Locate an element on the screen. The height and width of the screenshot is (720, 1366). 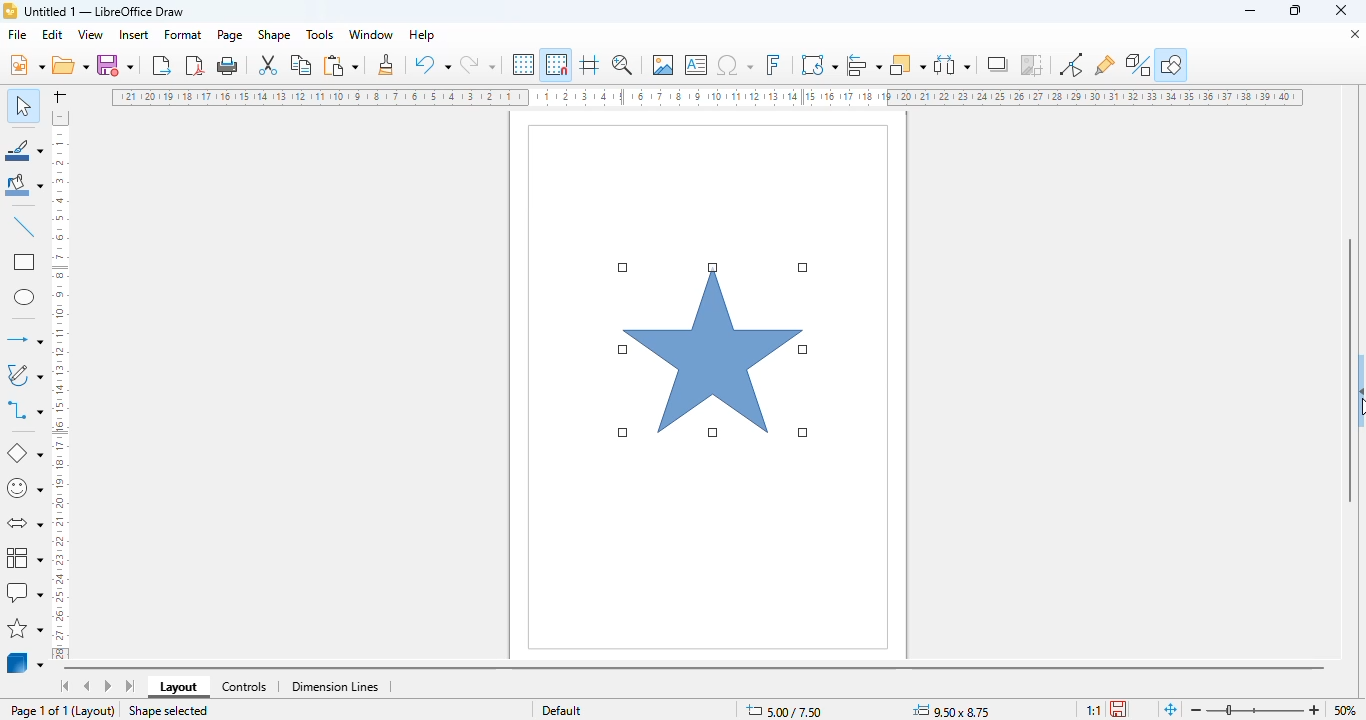
zoom & pan is located at coordinates (623, 65).